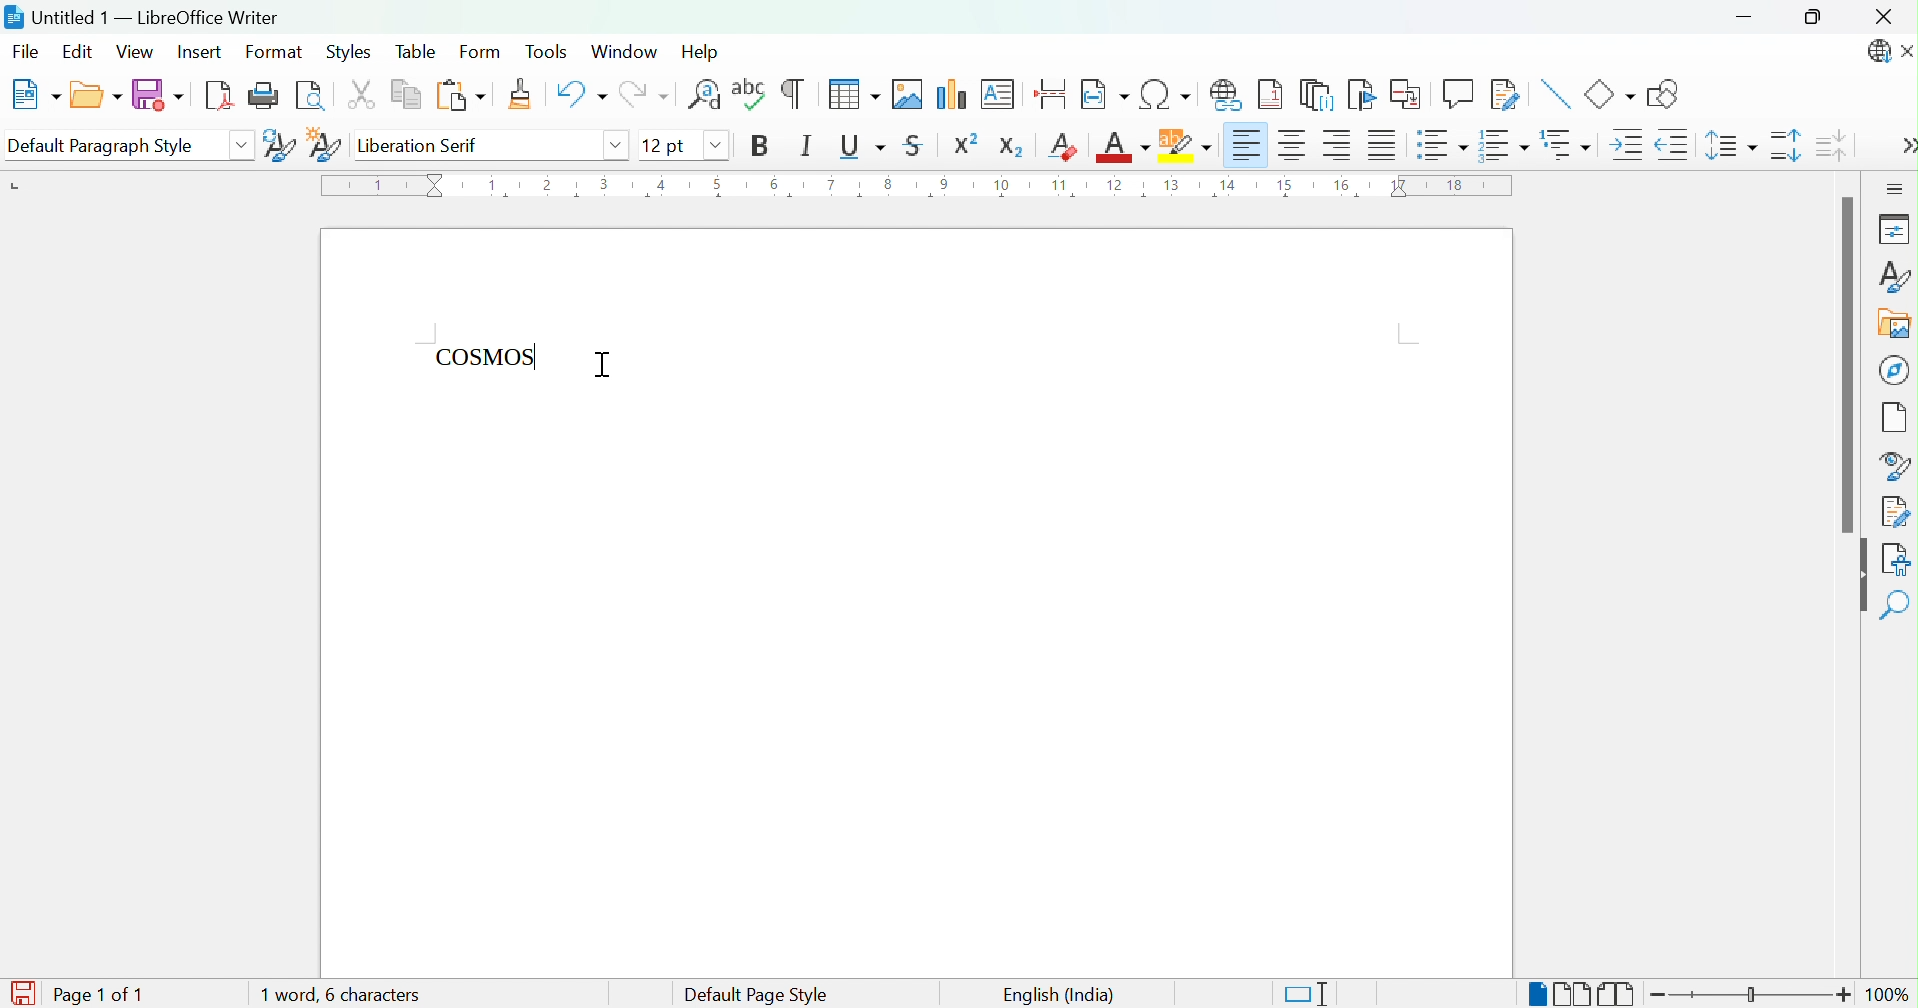  I want to click on Gallery, so click(1893, 326).